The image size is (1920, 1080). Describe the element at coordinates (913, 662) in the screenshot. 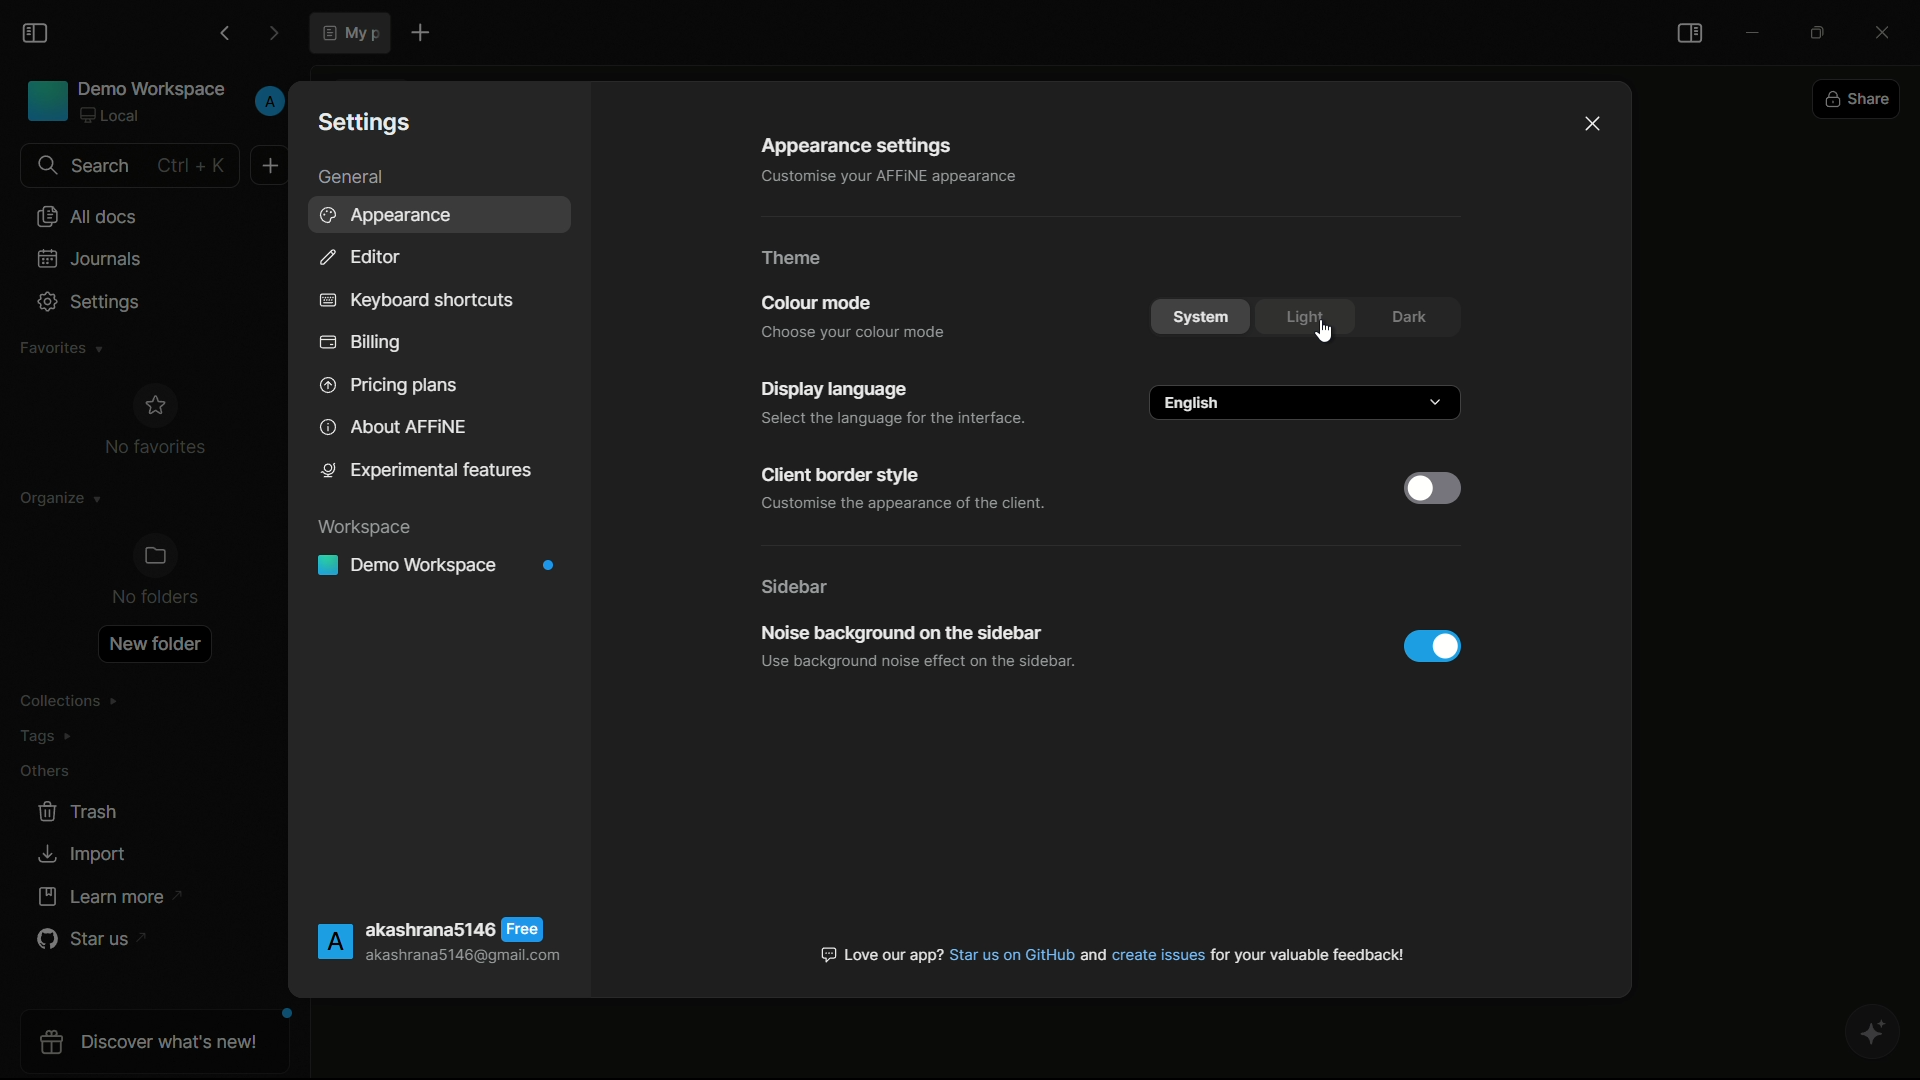

I see `Use background noise effect on the sidebar.` at that location.